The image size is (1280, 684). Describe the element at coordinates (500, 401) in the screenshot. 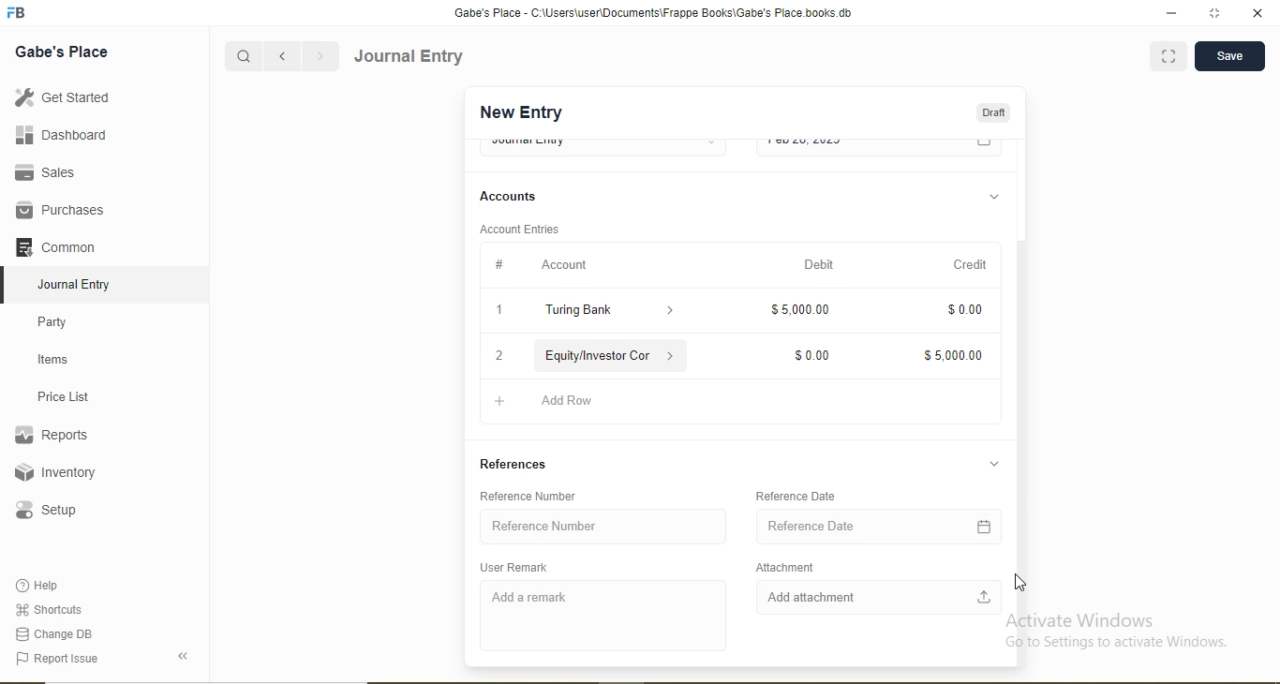

I see `Add` at that location.